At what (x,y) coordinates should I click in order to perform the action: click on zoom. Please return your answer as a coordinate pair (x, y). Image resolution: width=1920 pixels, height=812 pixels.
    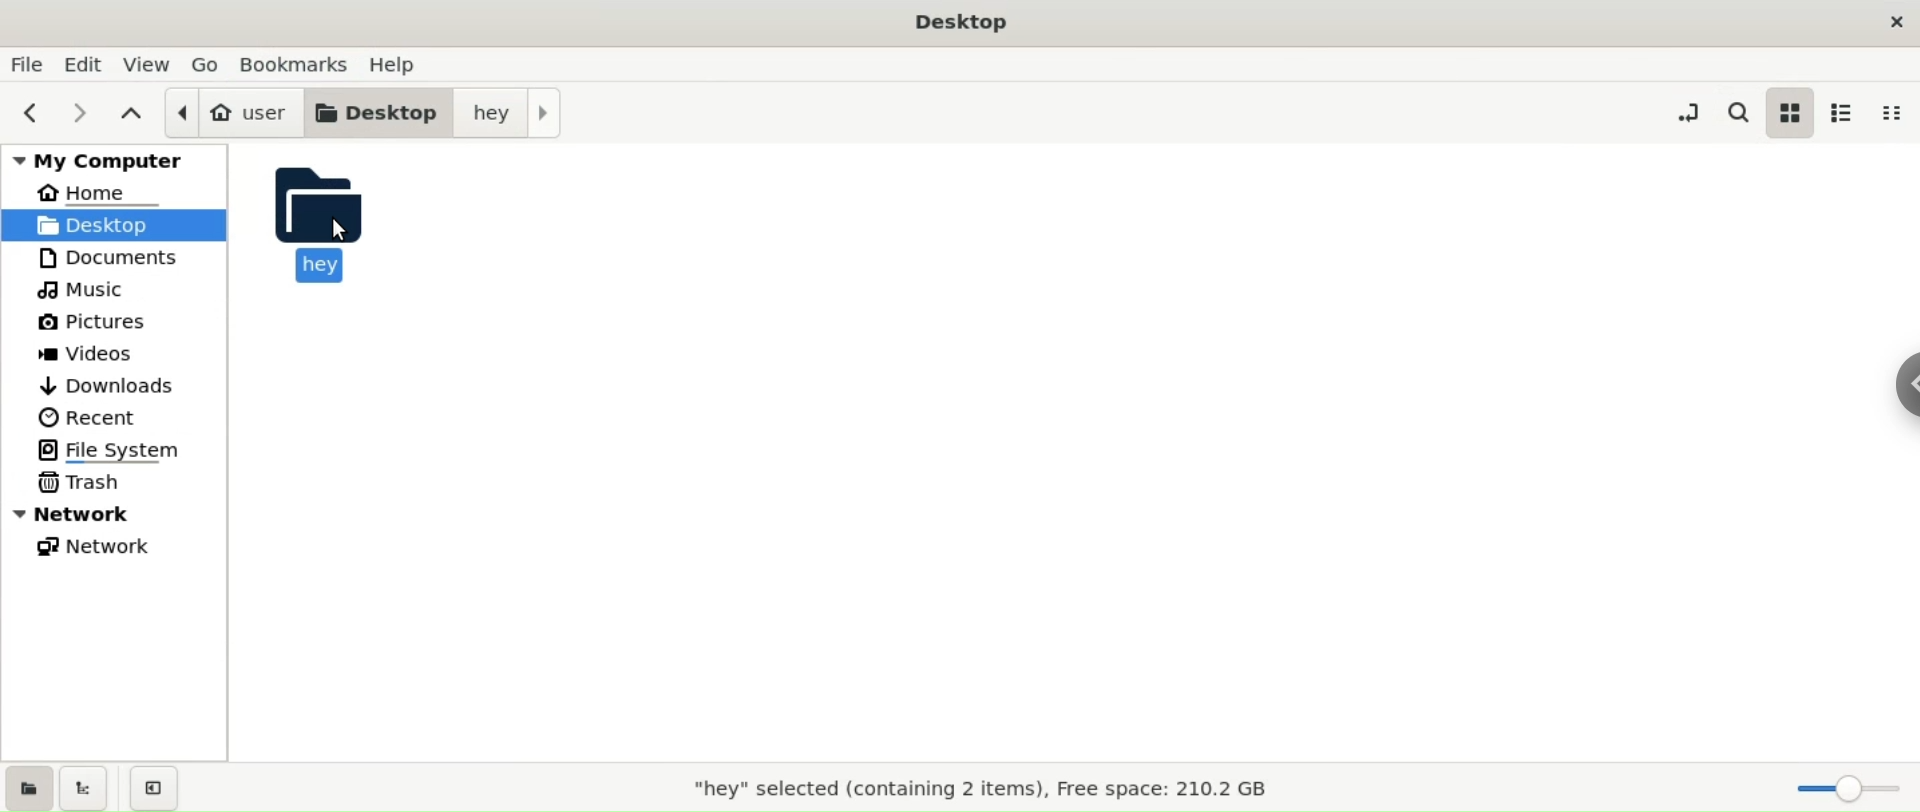
    Looking at the image, I should click on (1851, 784).